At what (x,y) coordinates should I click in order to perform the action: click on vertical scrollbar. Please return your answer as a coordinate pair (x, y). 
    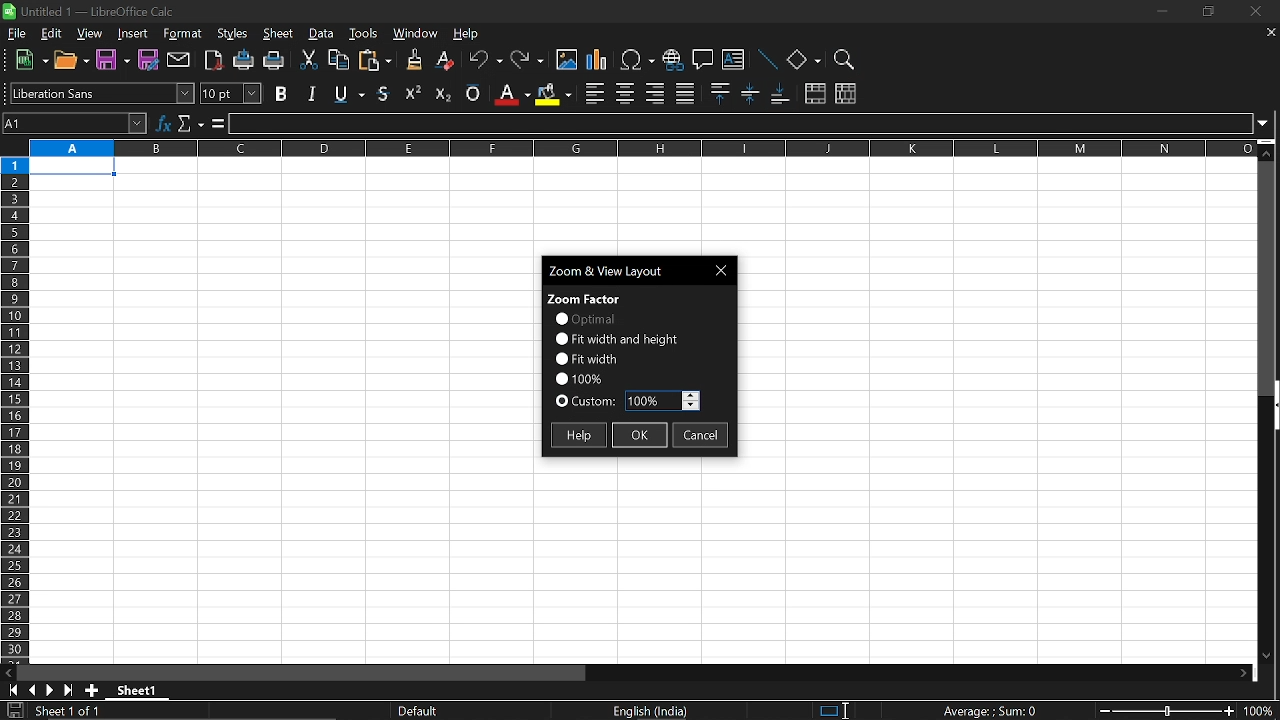
    Looking at the image, I should click on (1272, 407).